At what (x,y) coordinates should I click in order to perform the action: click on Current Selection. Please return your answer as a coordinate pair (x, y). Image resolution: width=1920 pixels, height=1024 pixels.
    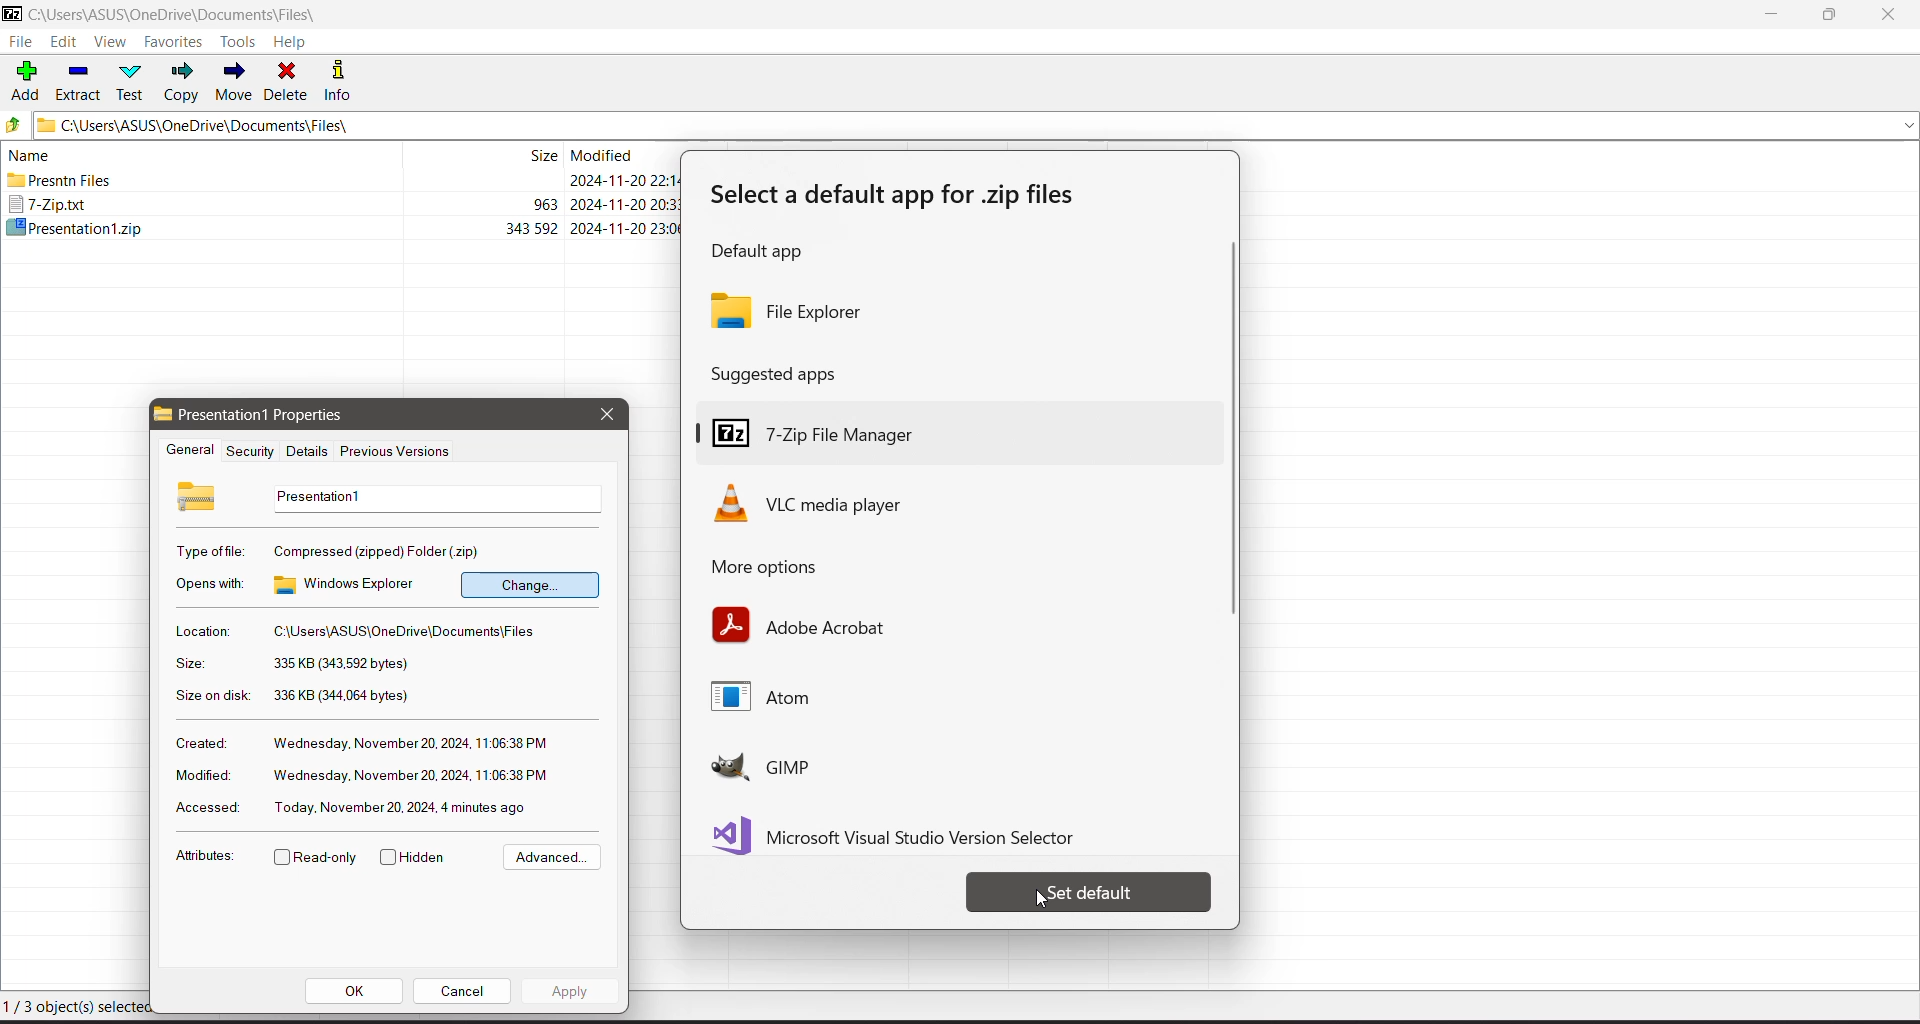
    Looking at the image, I should click on (78, 1007).